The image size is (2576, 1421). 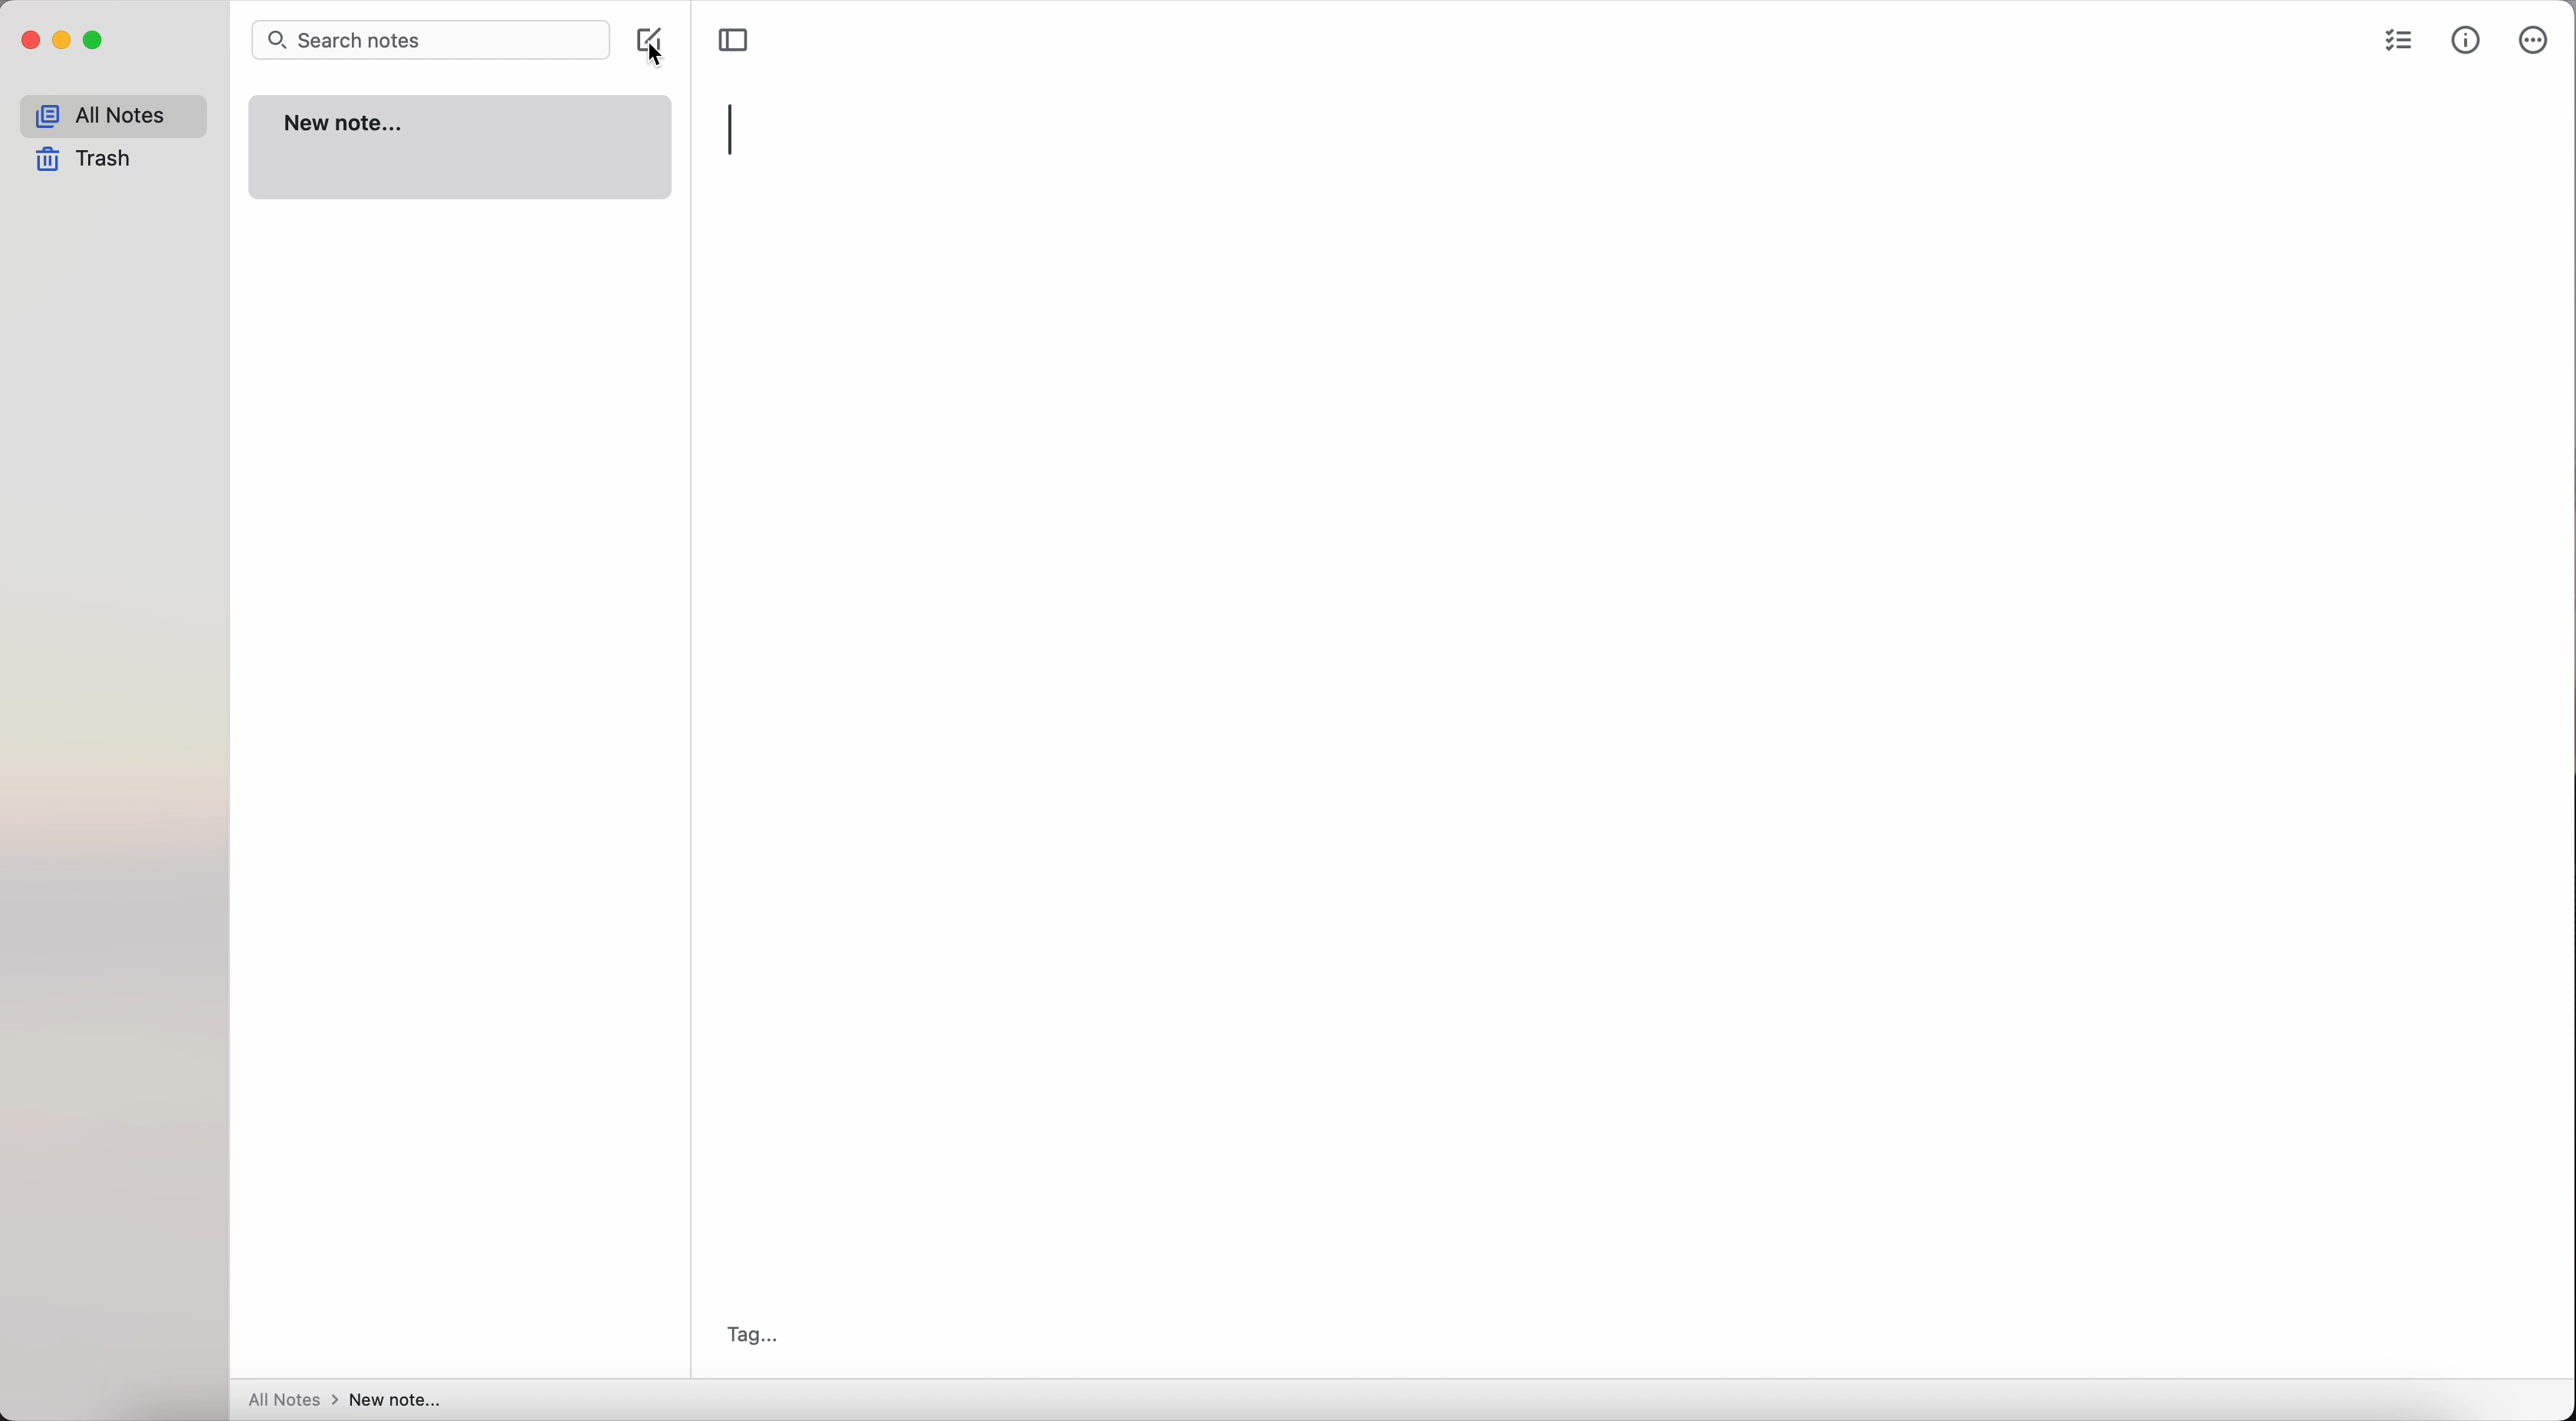 I want to click on minimize app, so click(x=63, y=40).